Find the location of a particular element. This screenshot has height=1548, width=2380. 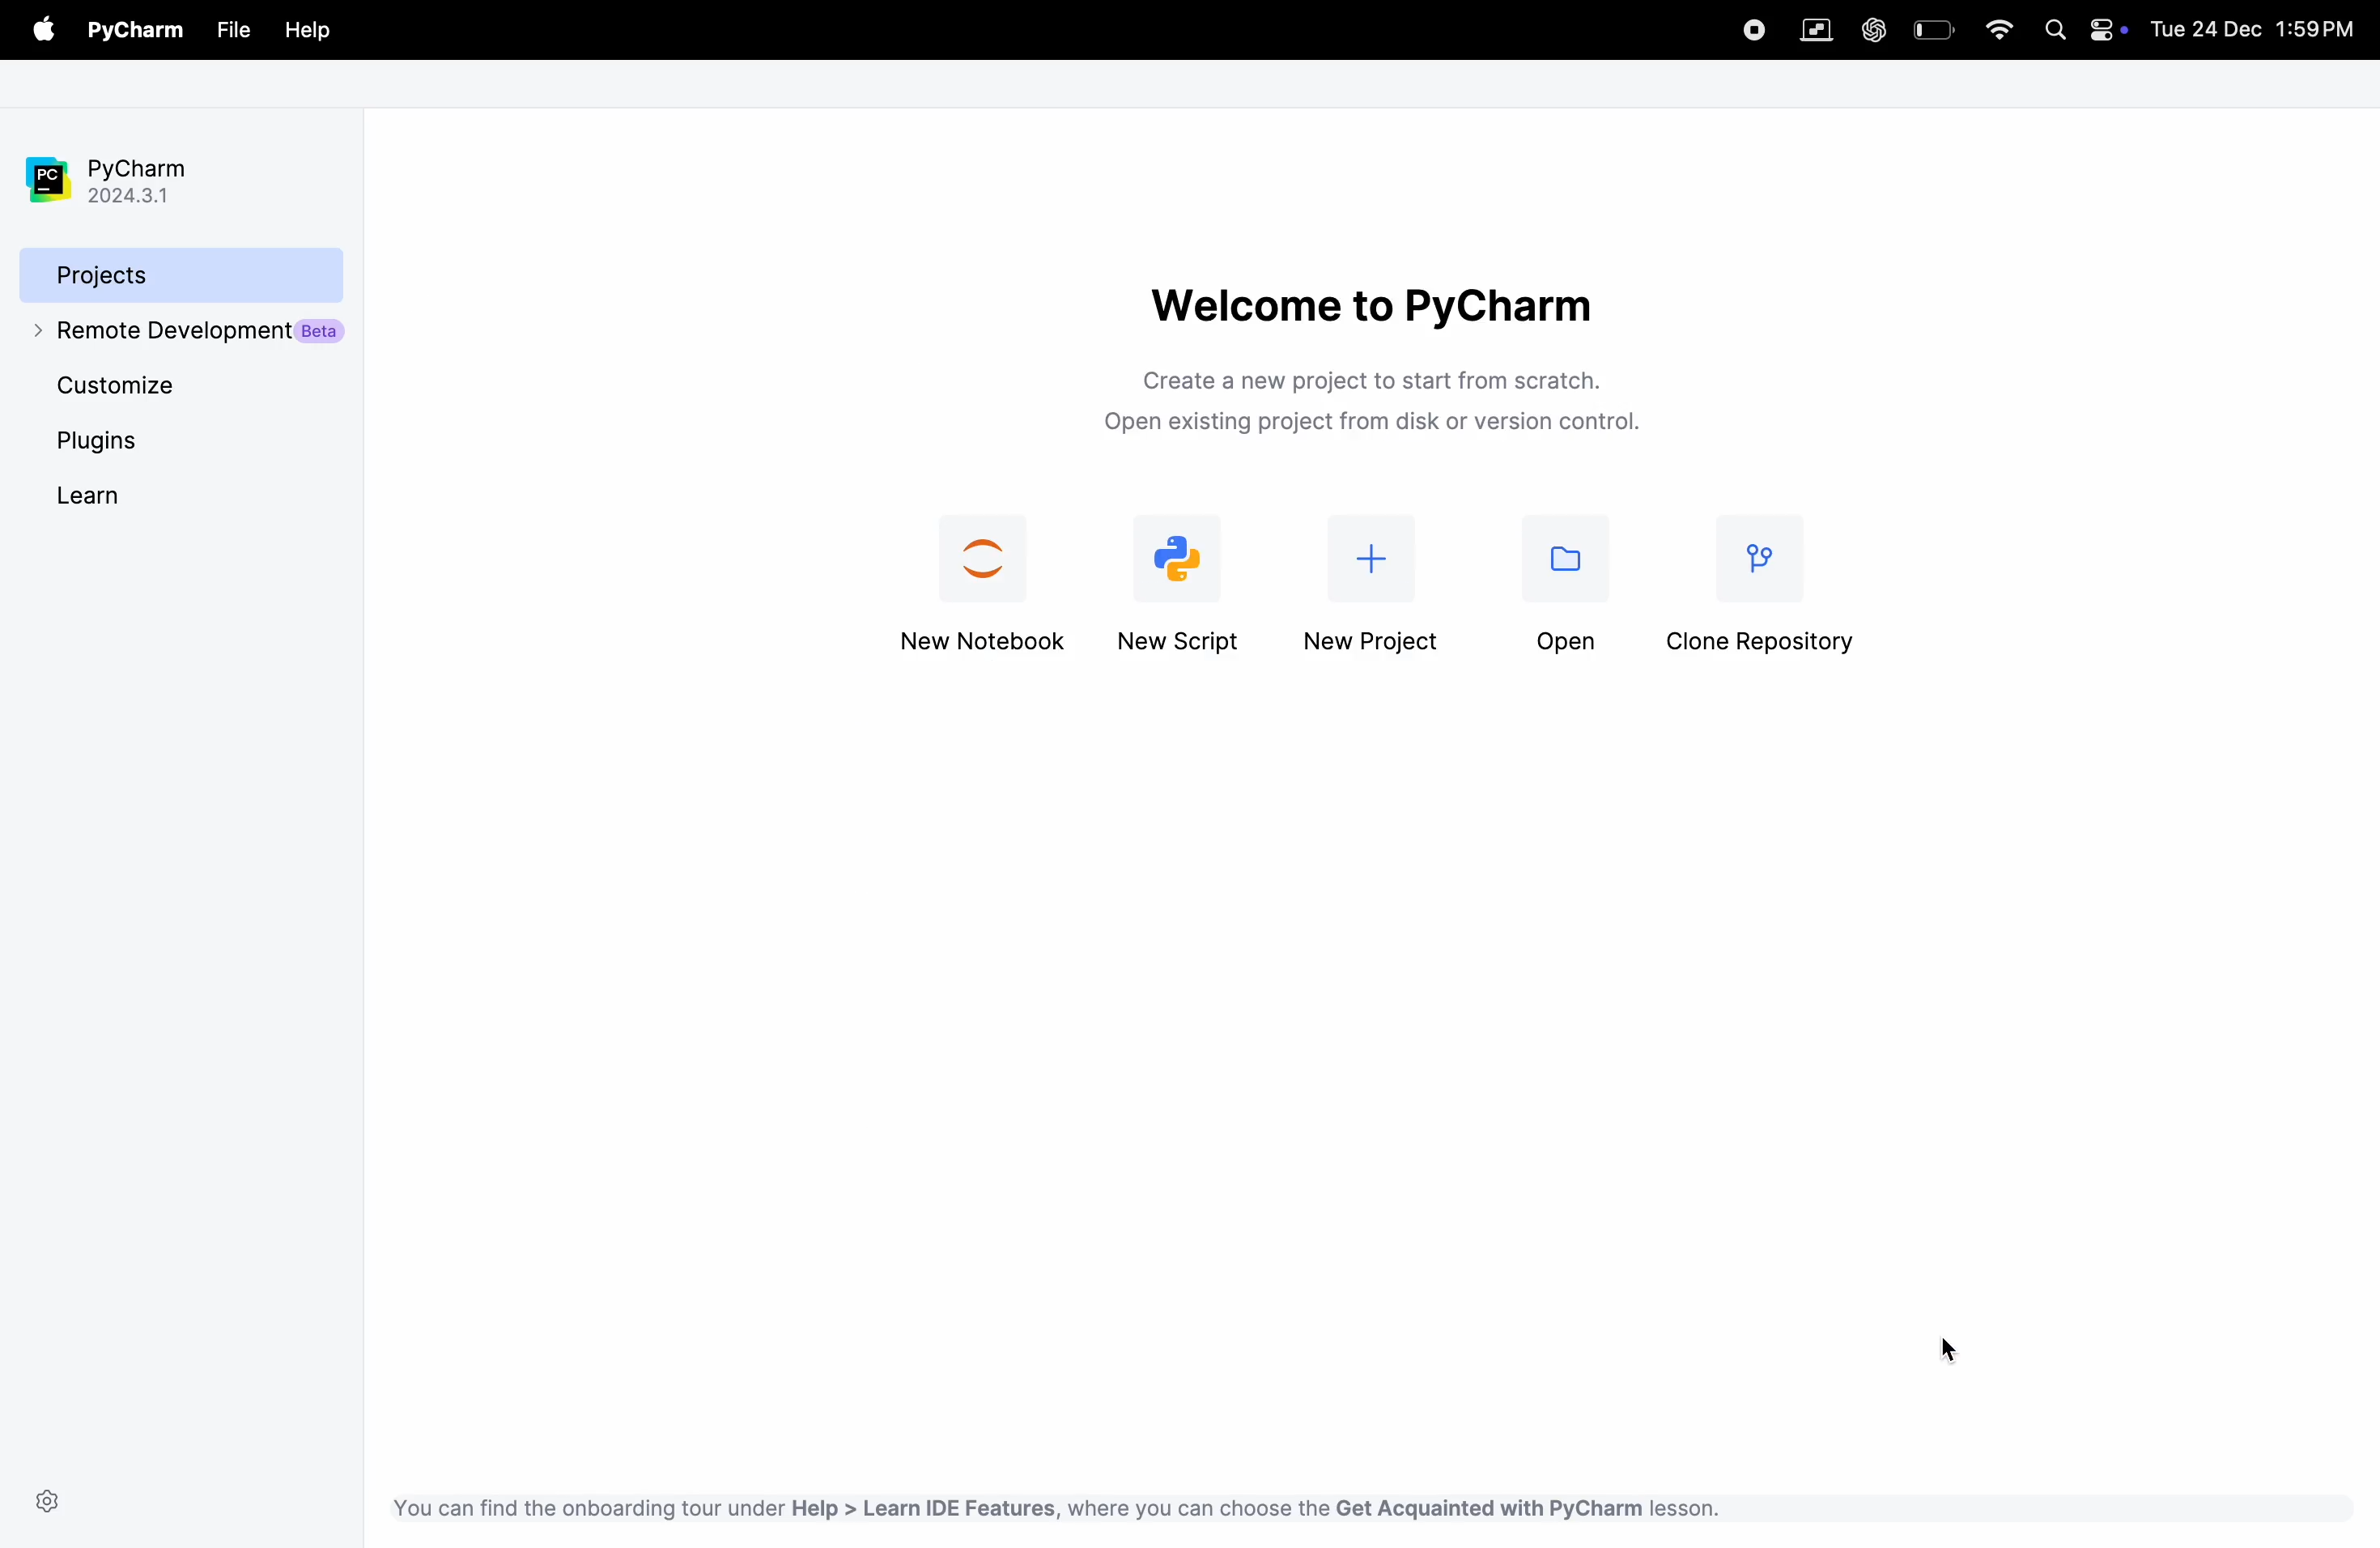

record is located at coordinates (1750, 31).